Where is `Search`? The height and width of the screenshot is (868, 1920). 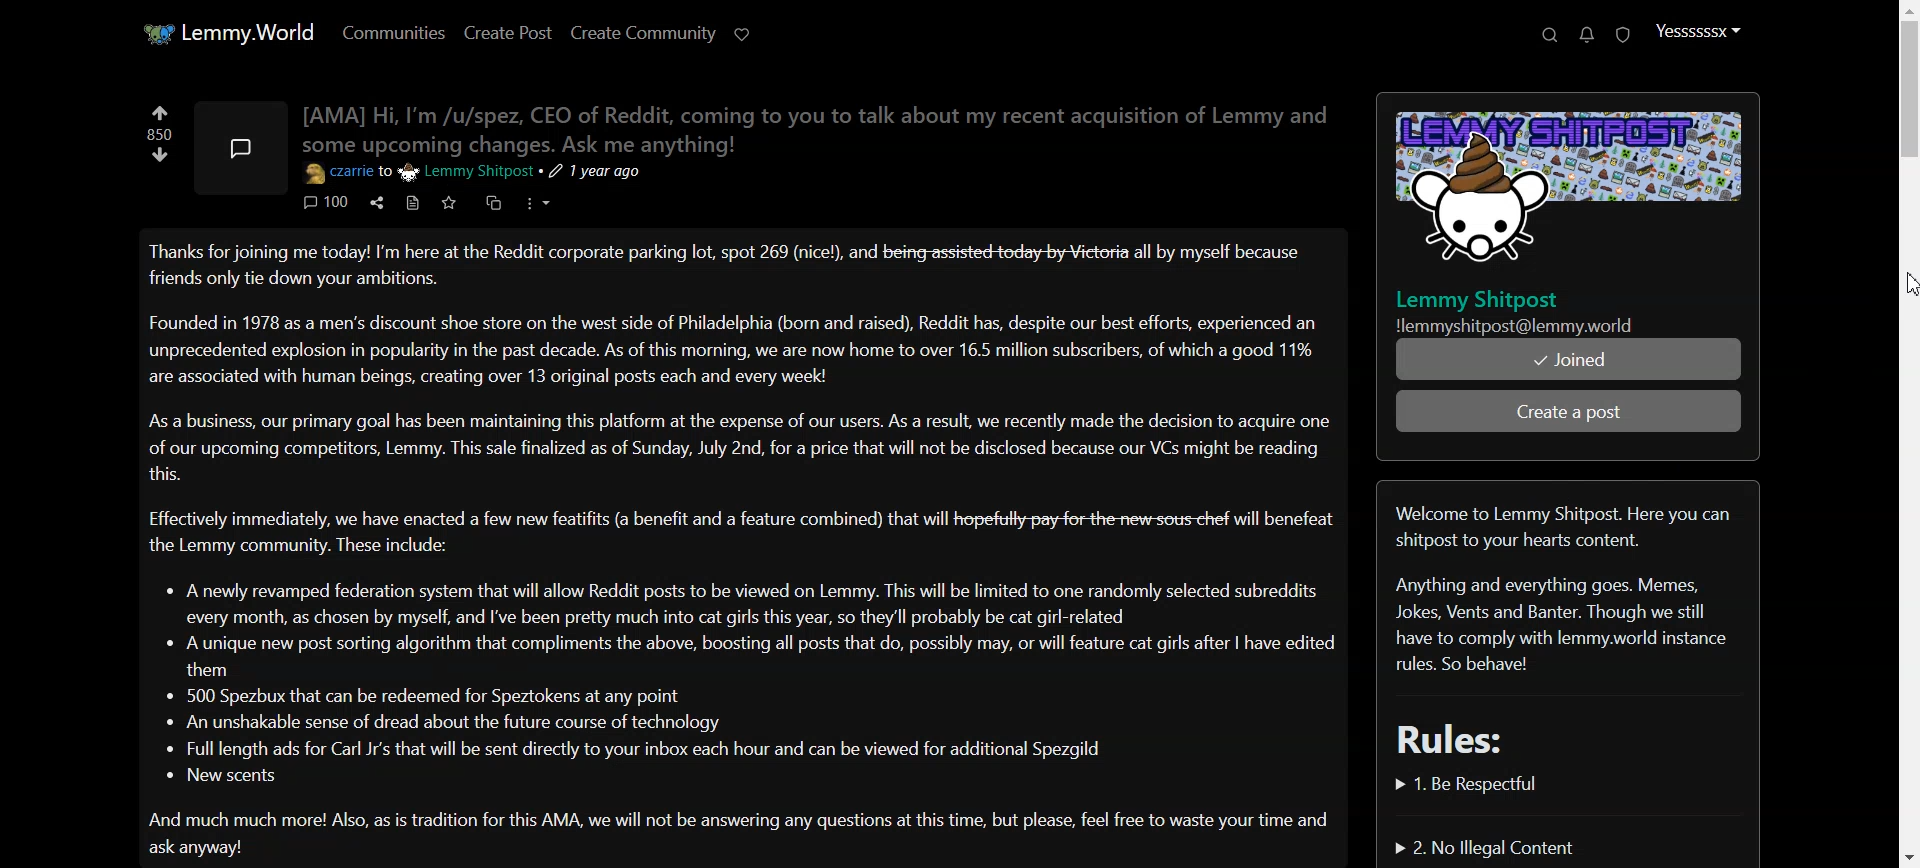
Search is located at coordinates (1549, 36).